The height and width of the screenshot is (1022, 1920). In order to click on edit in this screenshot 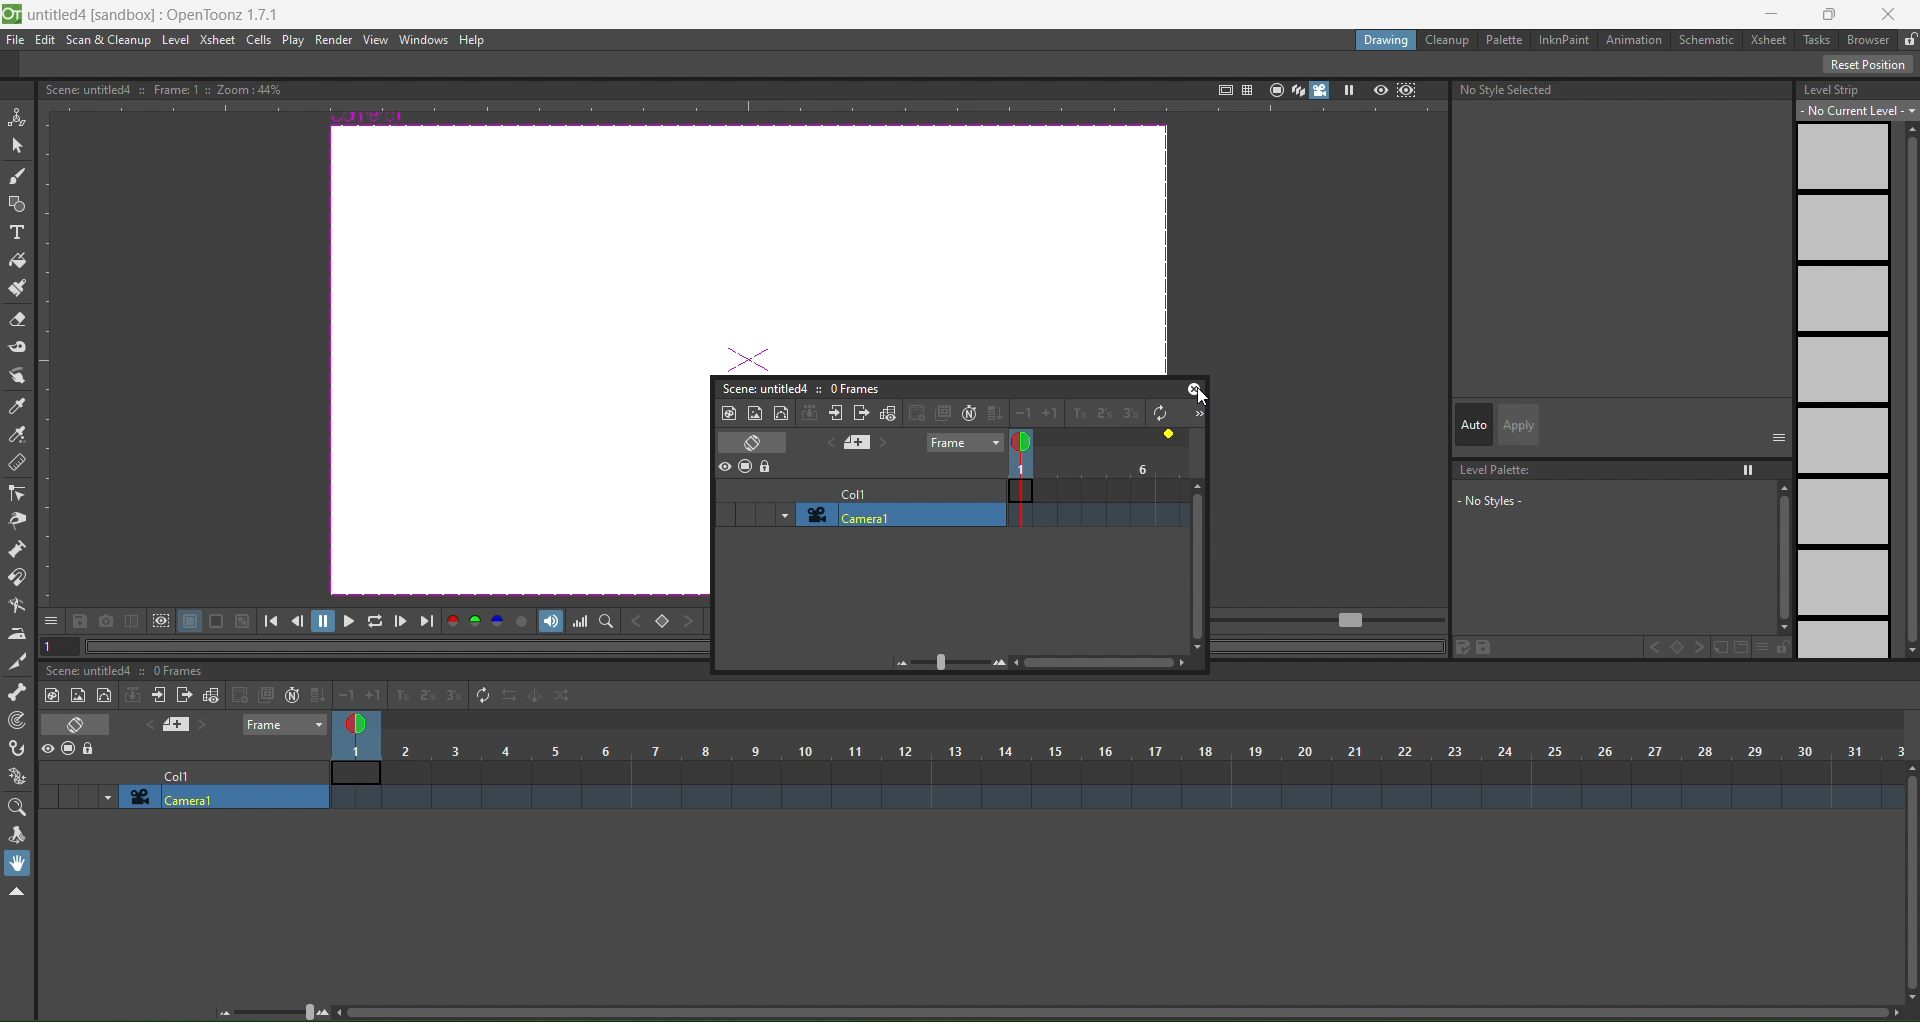, I will do `click(45, 40)`.